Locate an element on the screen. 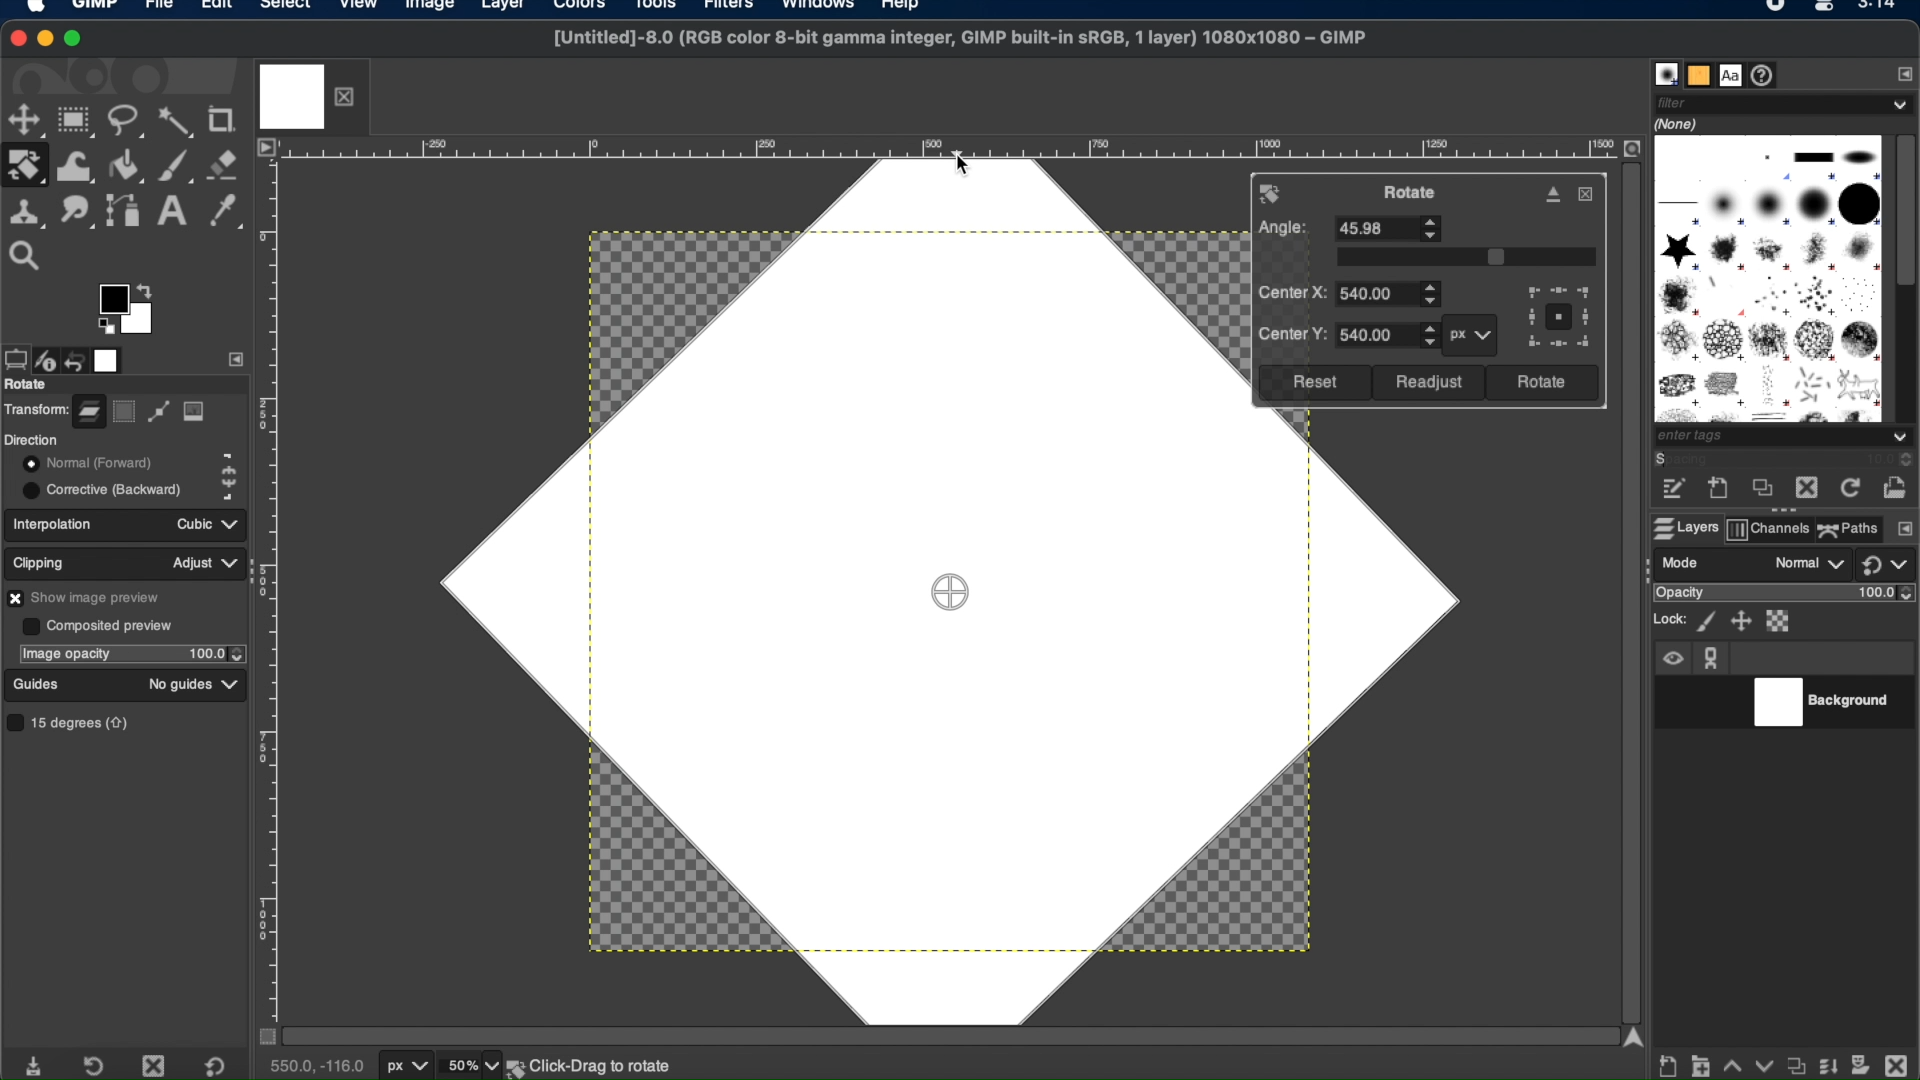  move tool is located at coordinates (25, 120).